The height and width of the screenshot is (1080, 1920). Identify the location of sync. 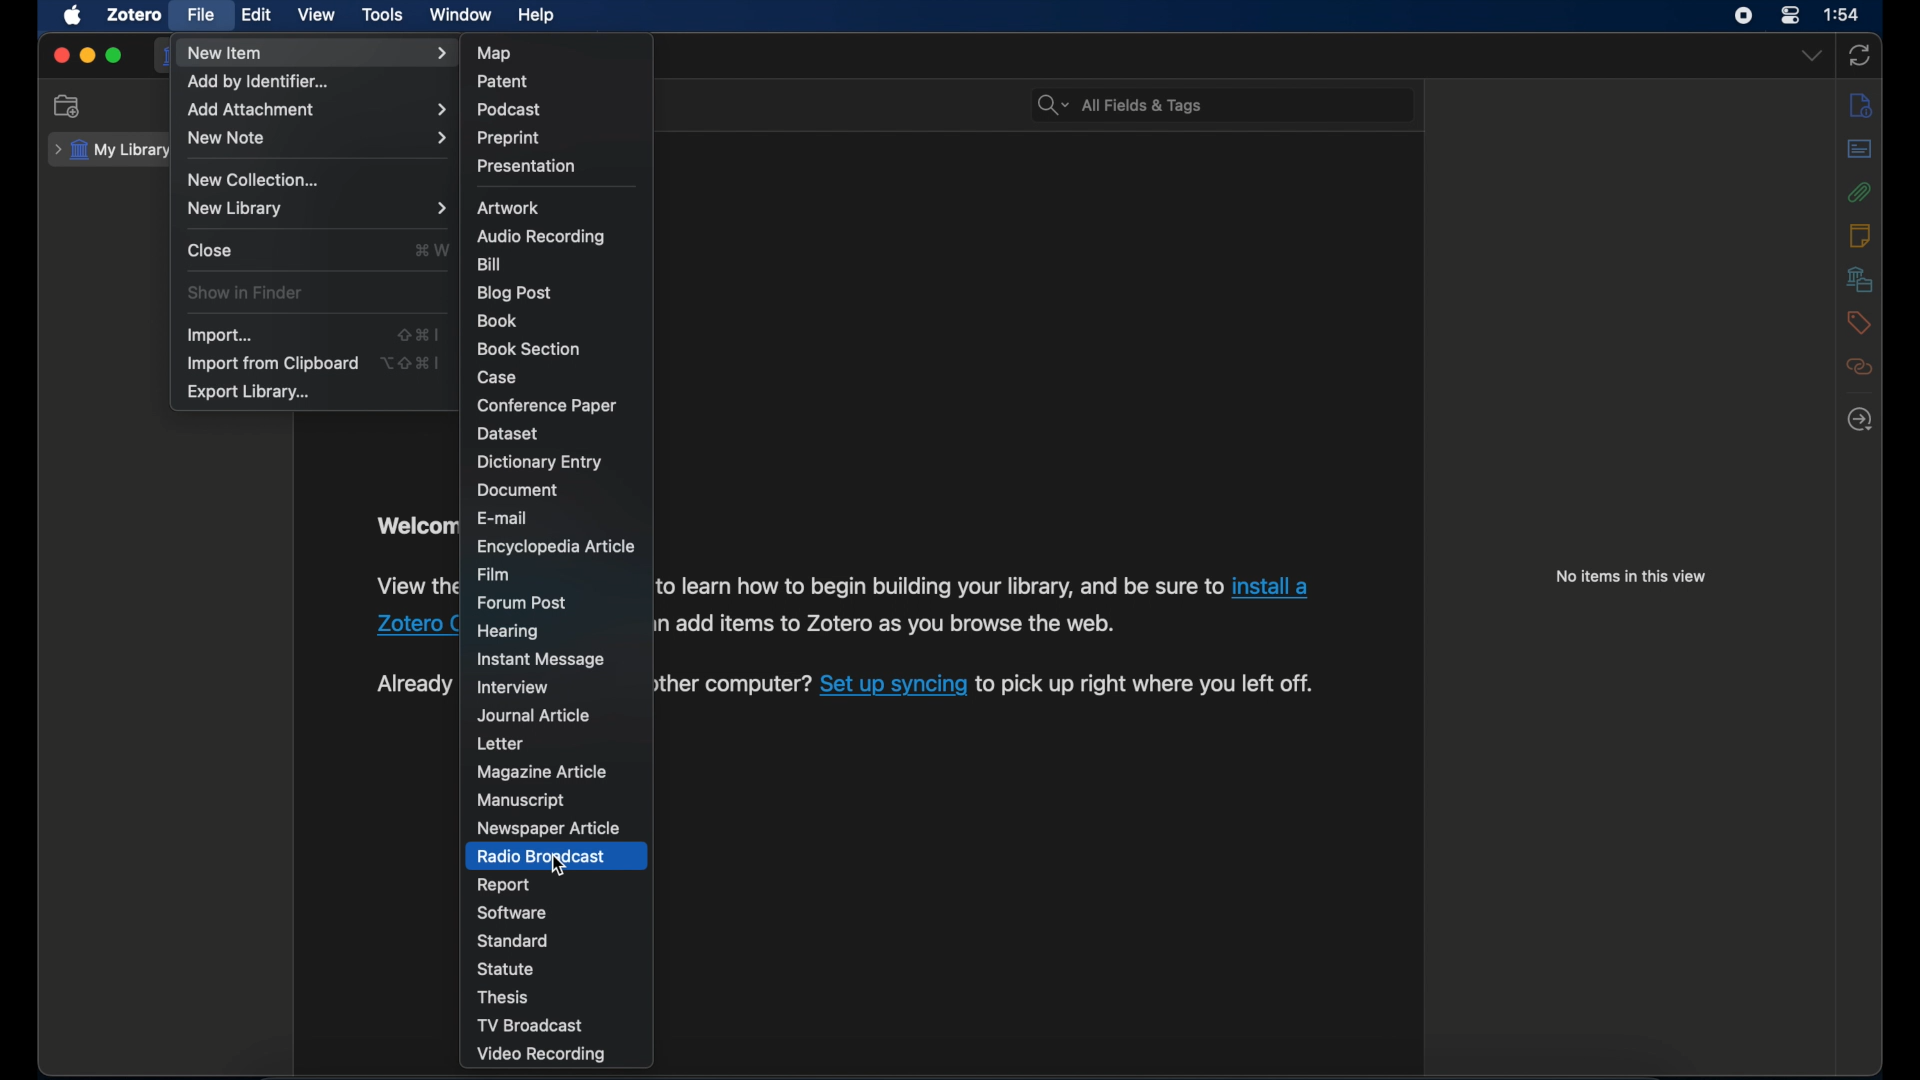
(1862, 55).